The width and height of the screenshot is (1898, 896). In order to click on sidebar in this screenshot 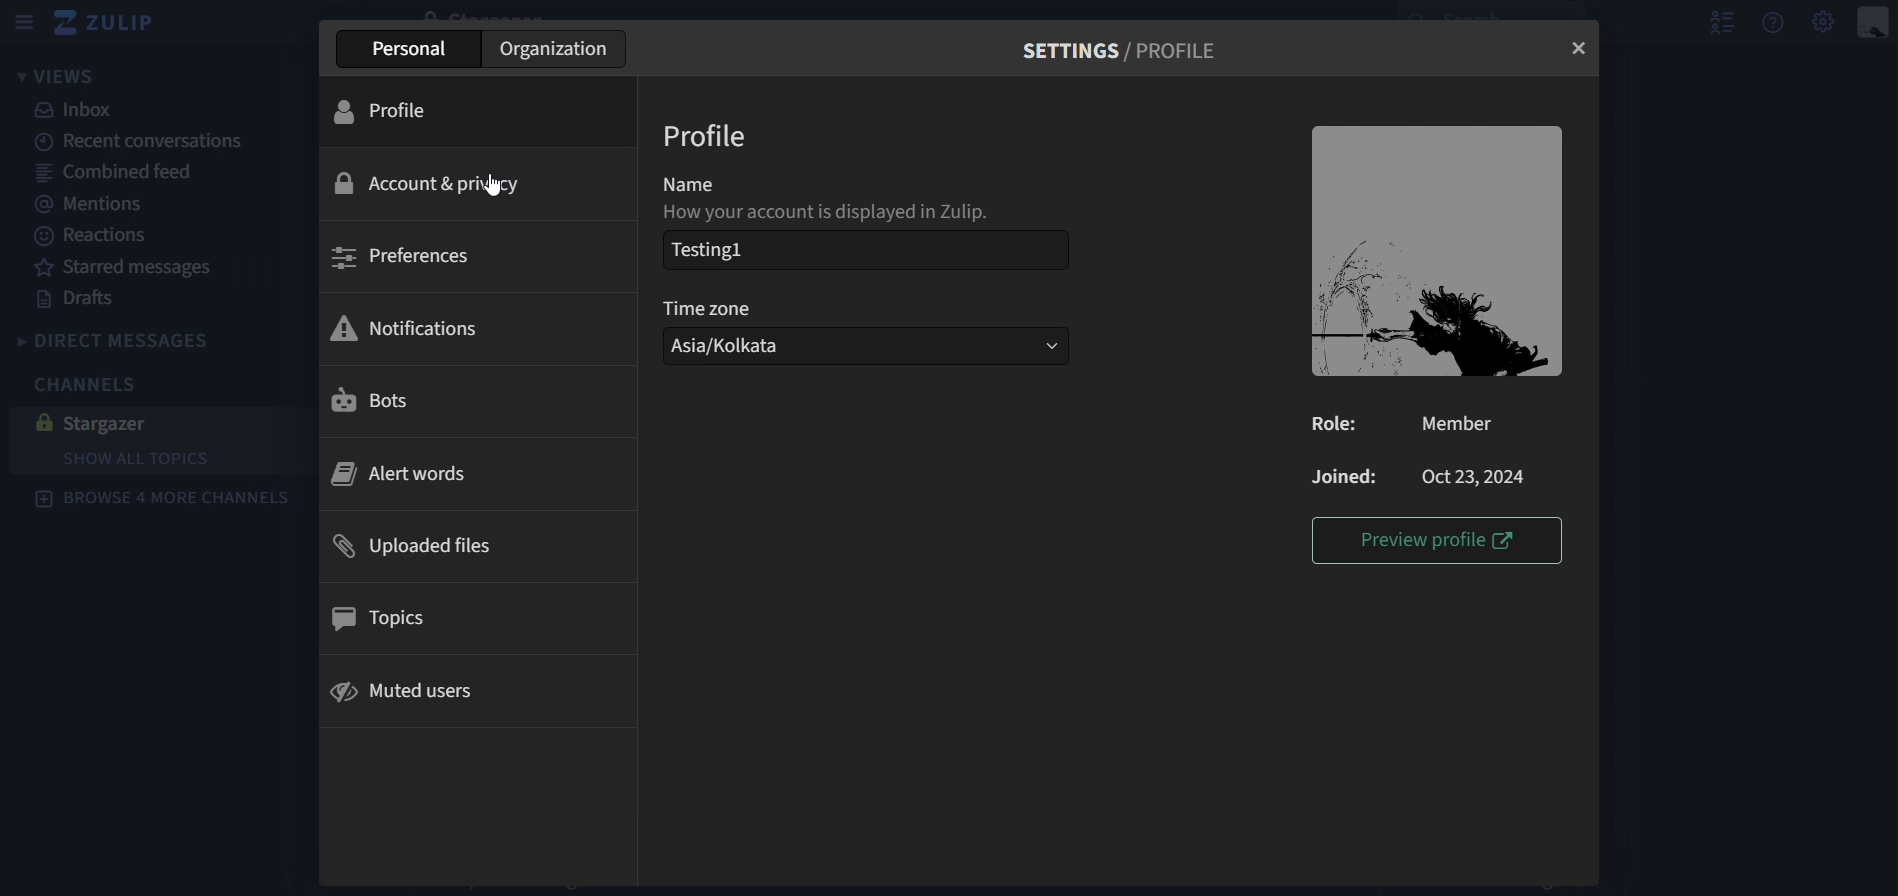, I will do `click(27, 20)`.